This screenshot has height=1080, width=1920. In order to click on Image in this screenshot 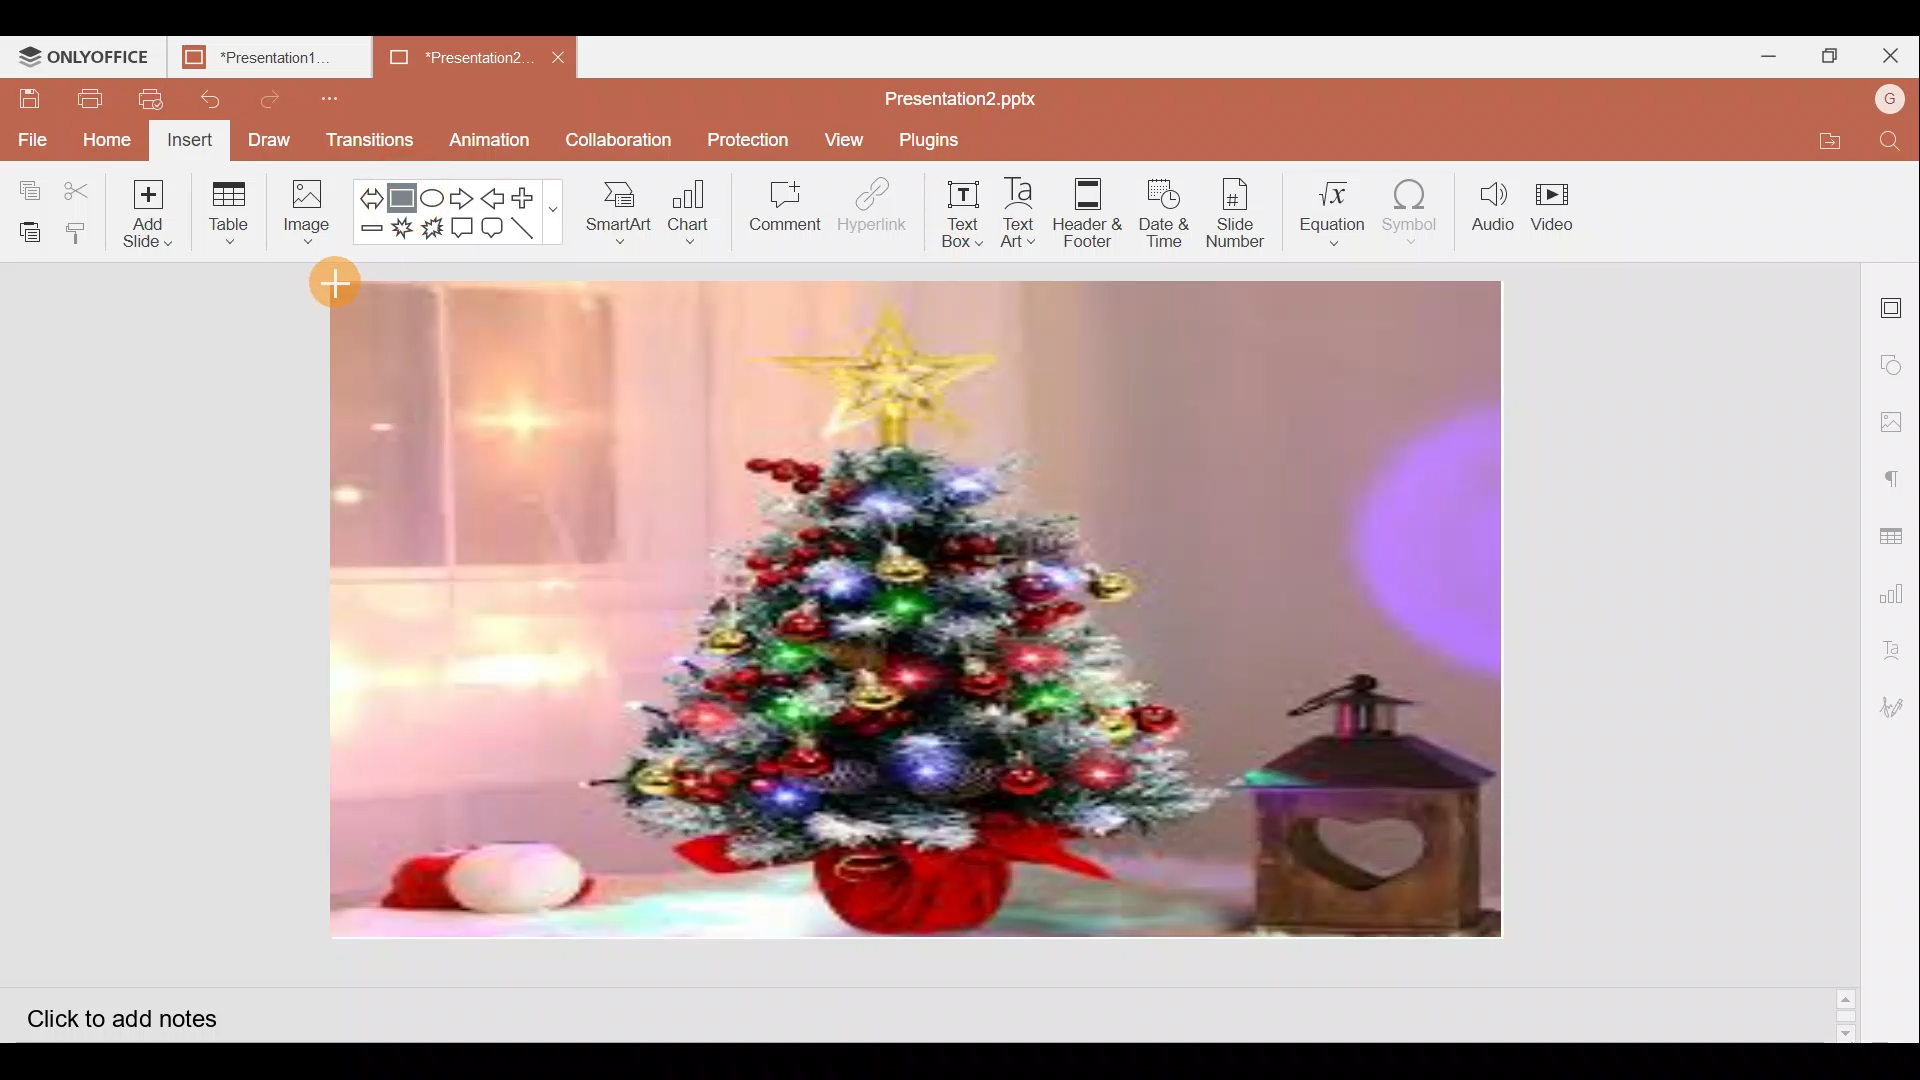, I will do `click(307, 212)`.